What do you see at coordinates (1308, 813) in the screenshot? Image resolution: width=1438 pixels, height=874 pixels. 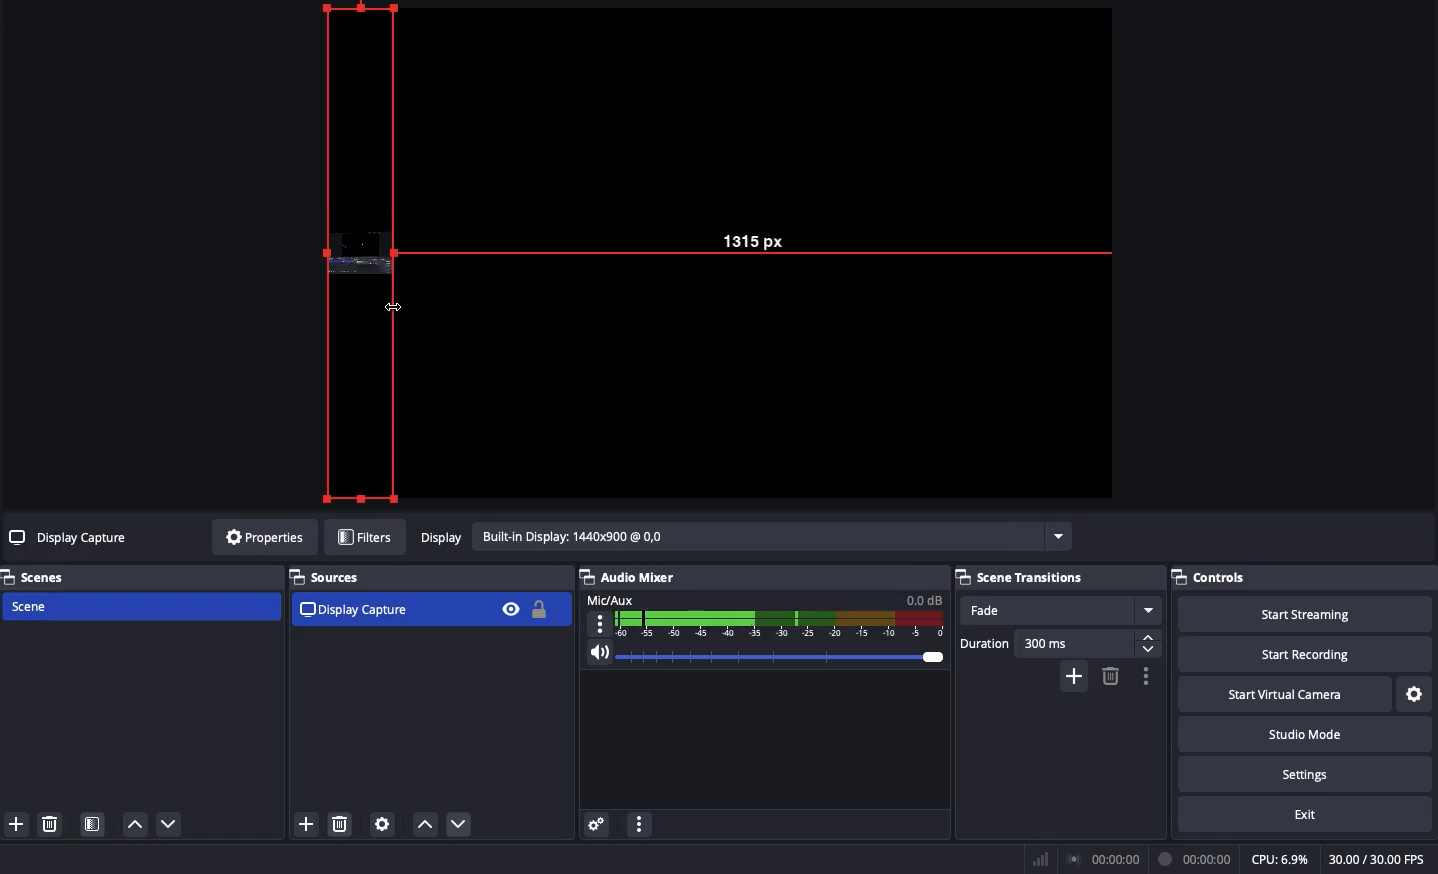 I see `Exit` at bounding box center [1308, 813].